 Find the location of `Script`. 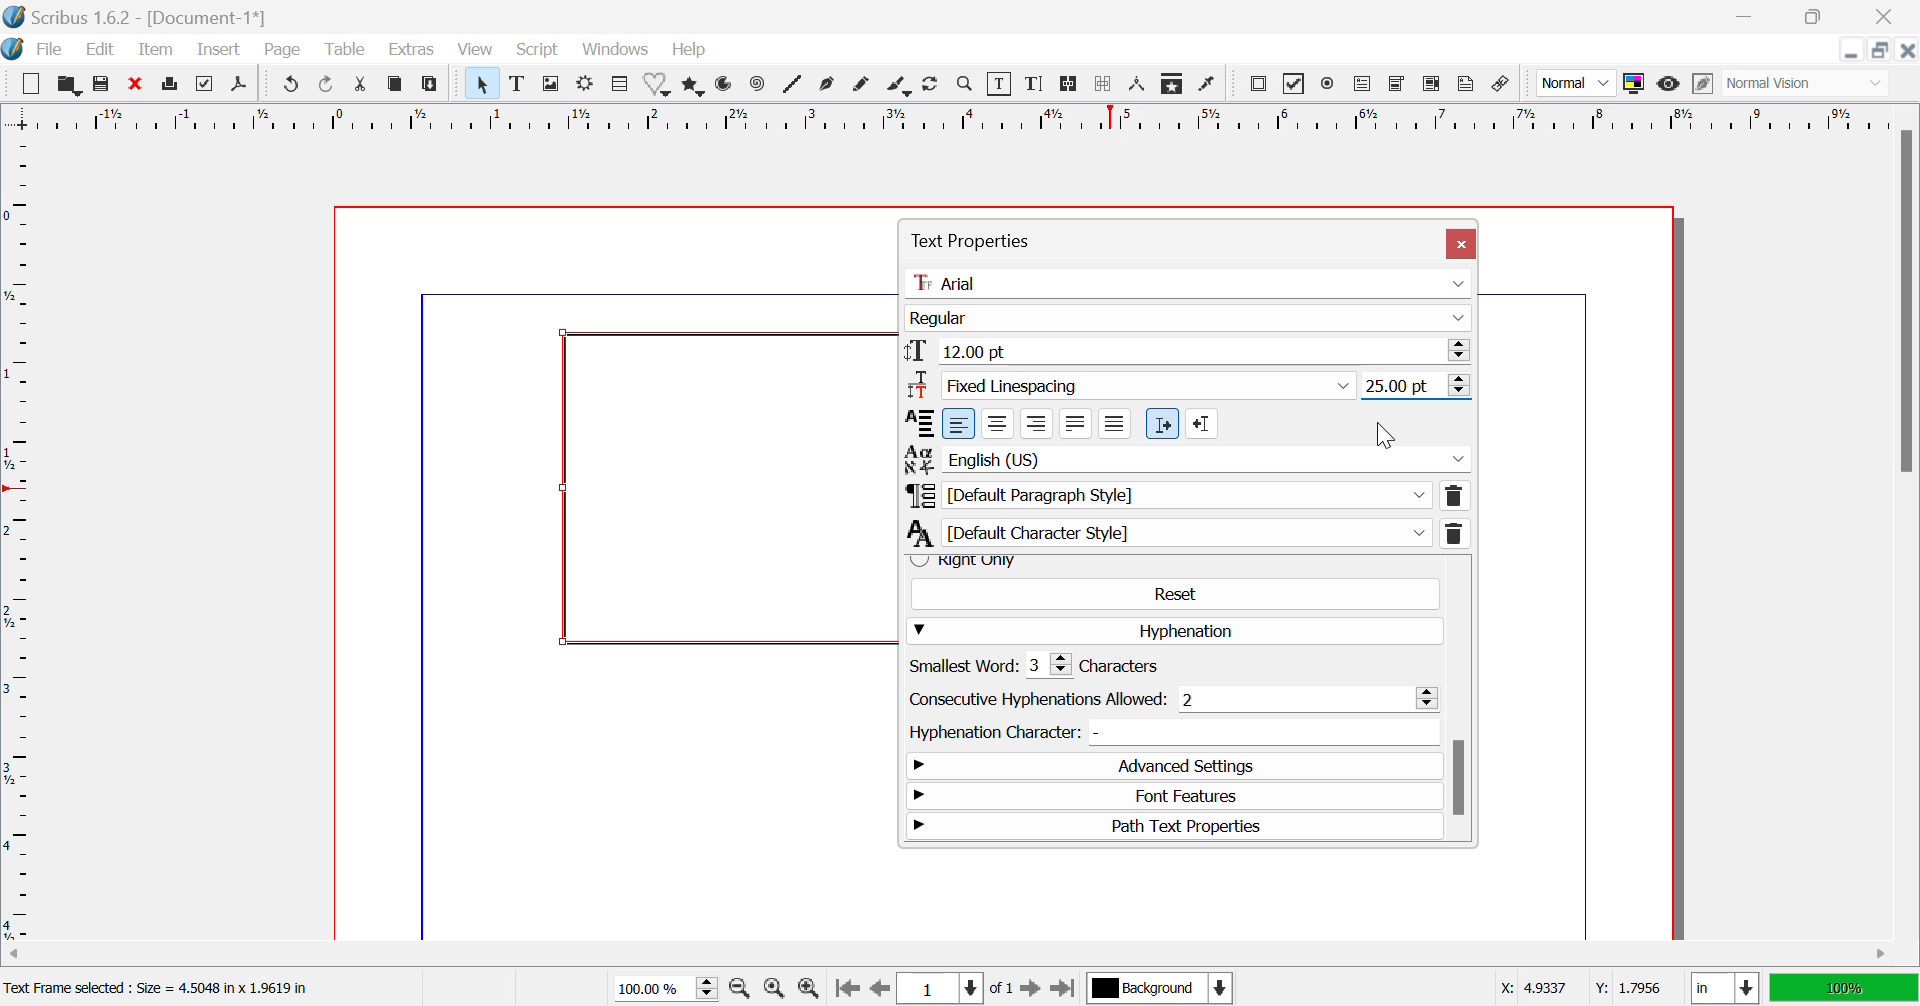

Script is located at coordinates (536, 51).